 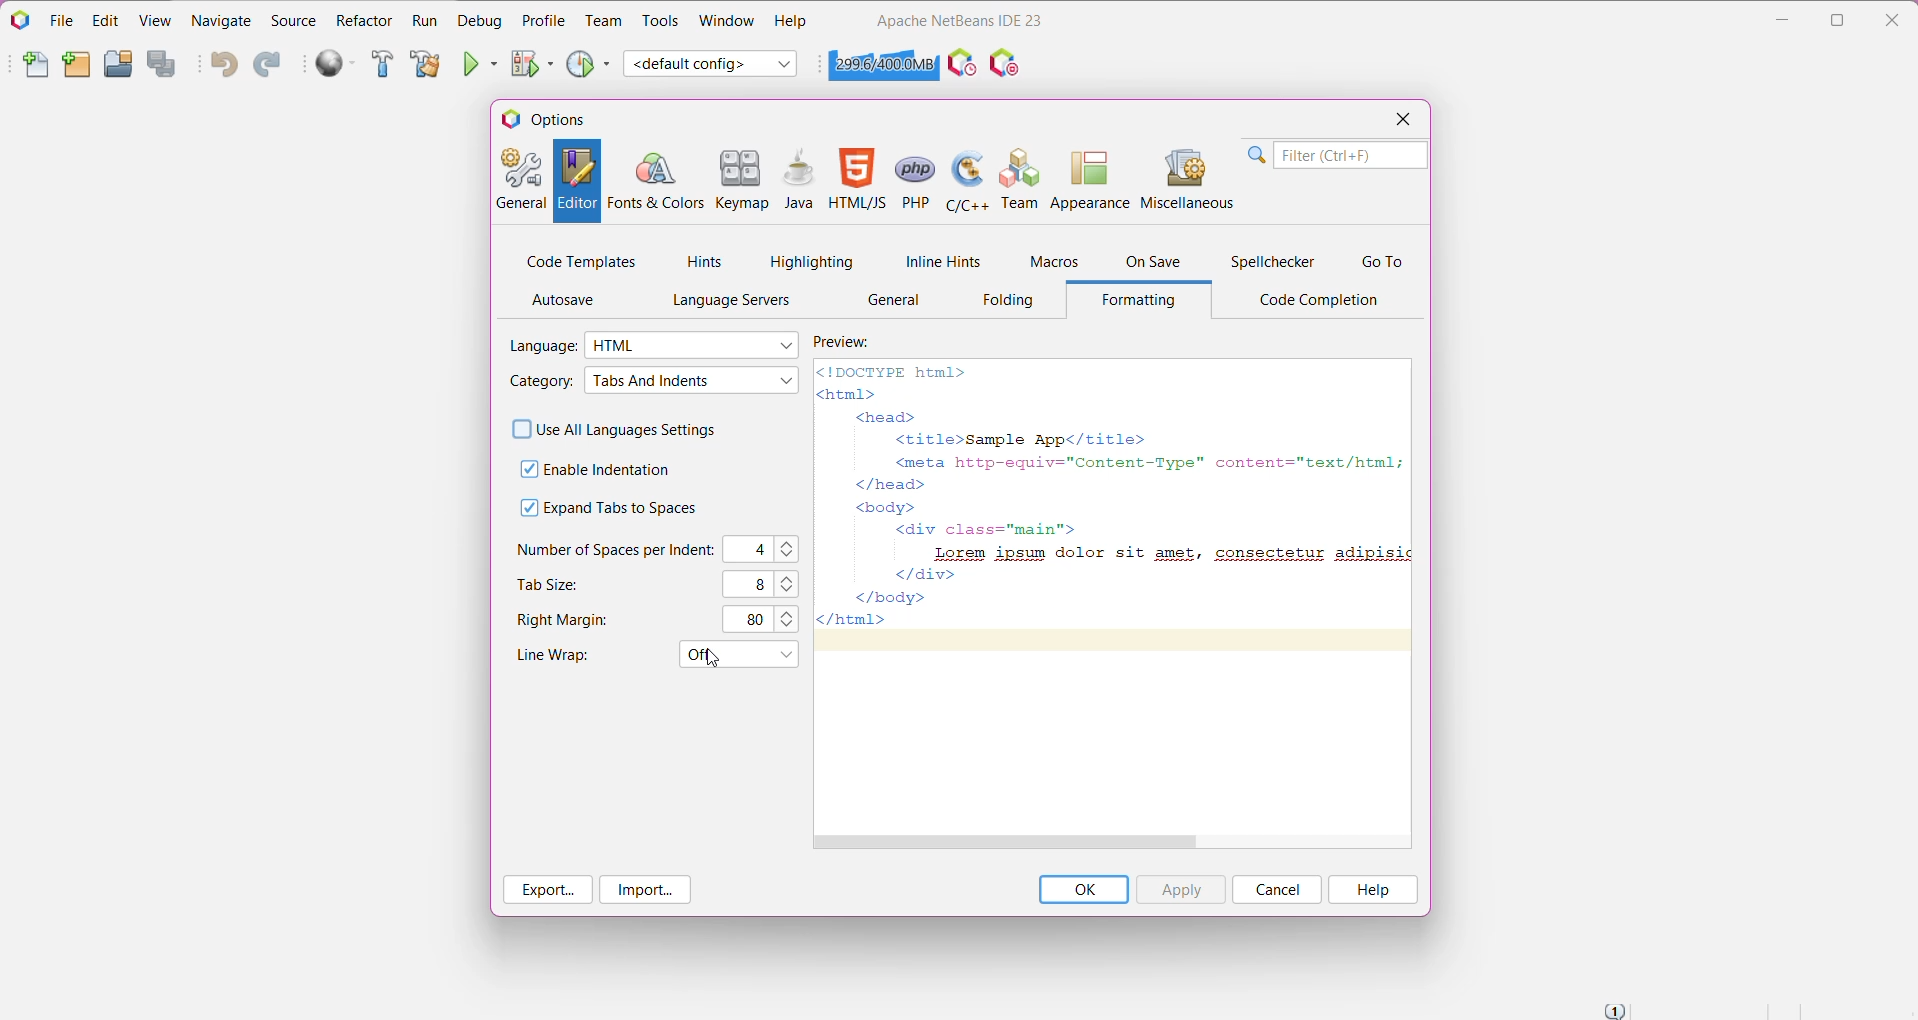 What do you see at coordinates (603, 21) in the screenshot?
I see `Team` at bounding box center [603, 21].